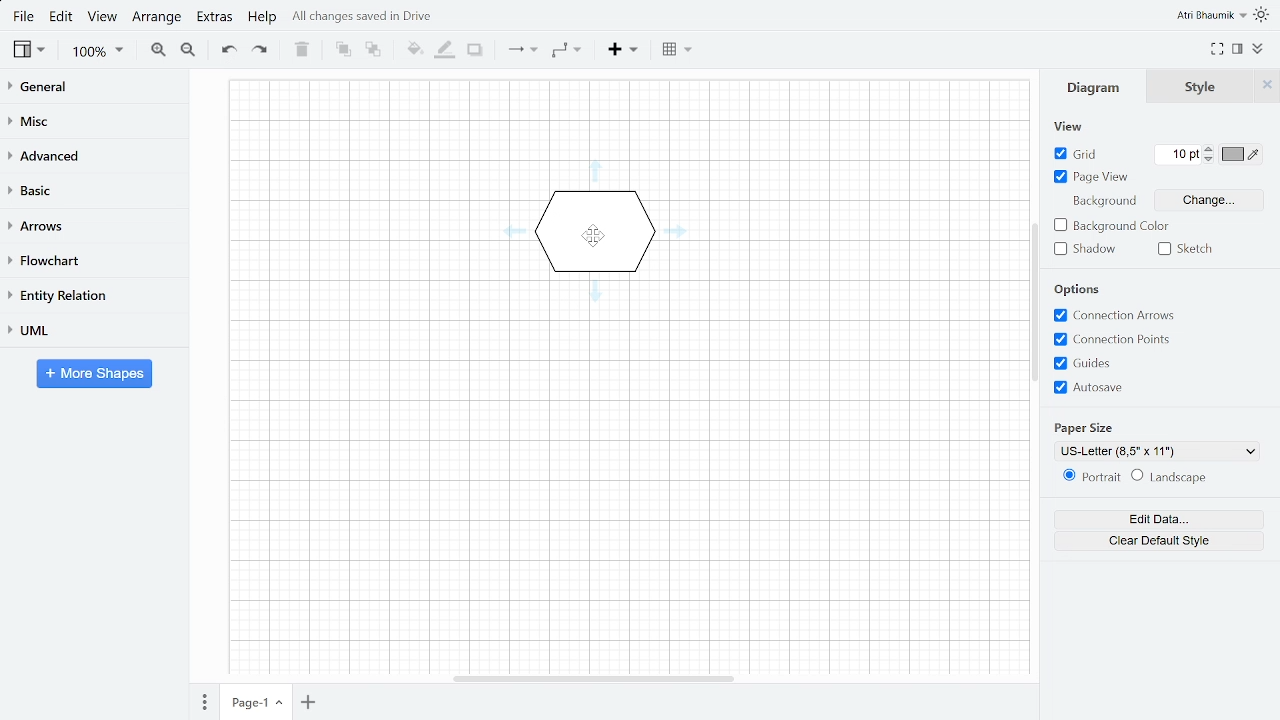 Image resolution: width=1280 pixels, height=720 pixels. I want to click on Close , so click(1267, 86).